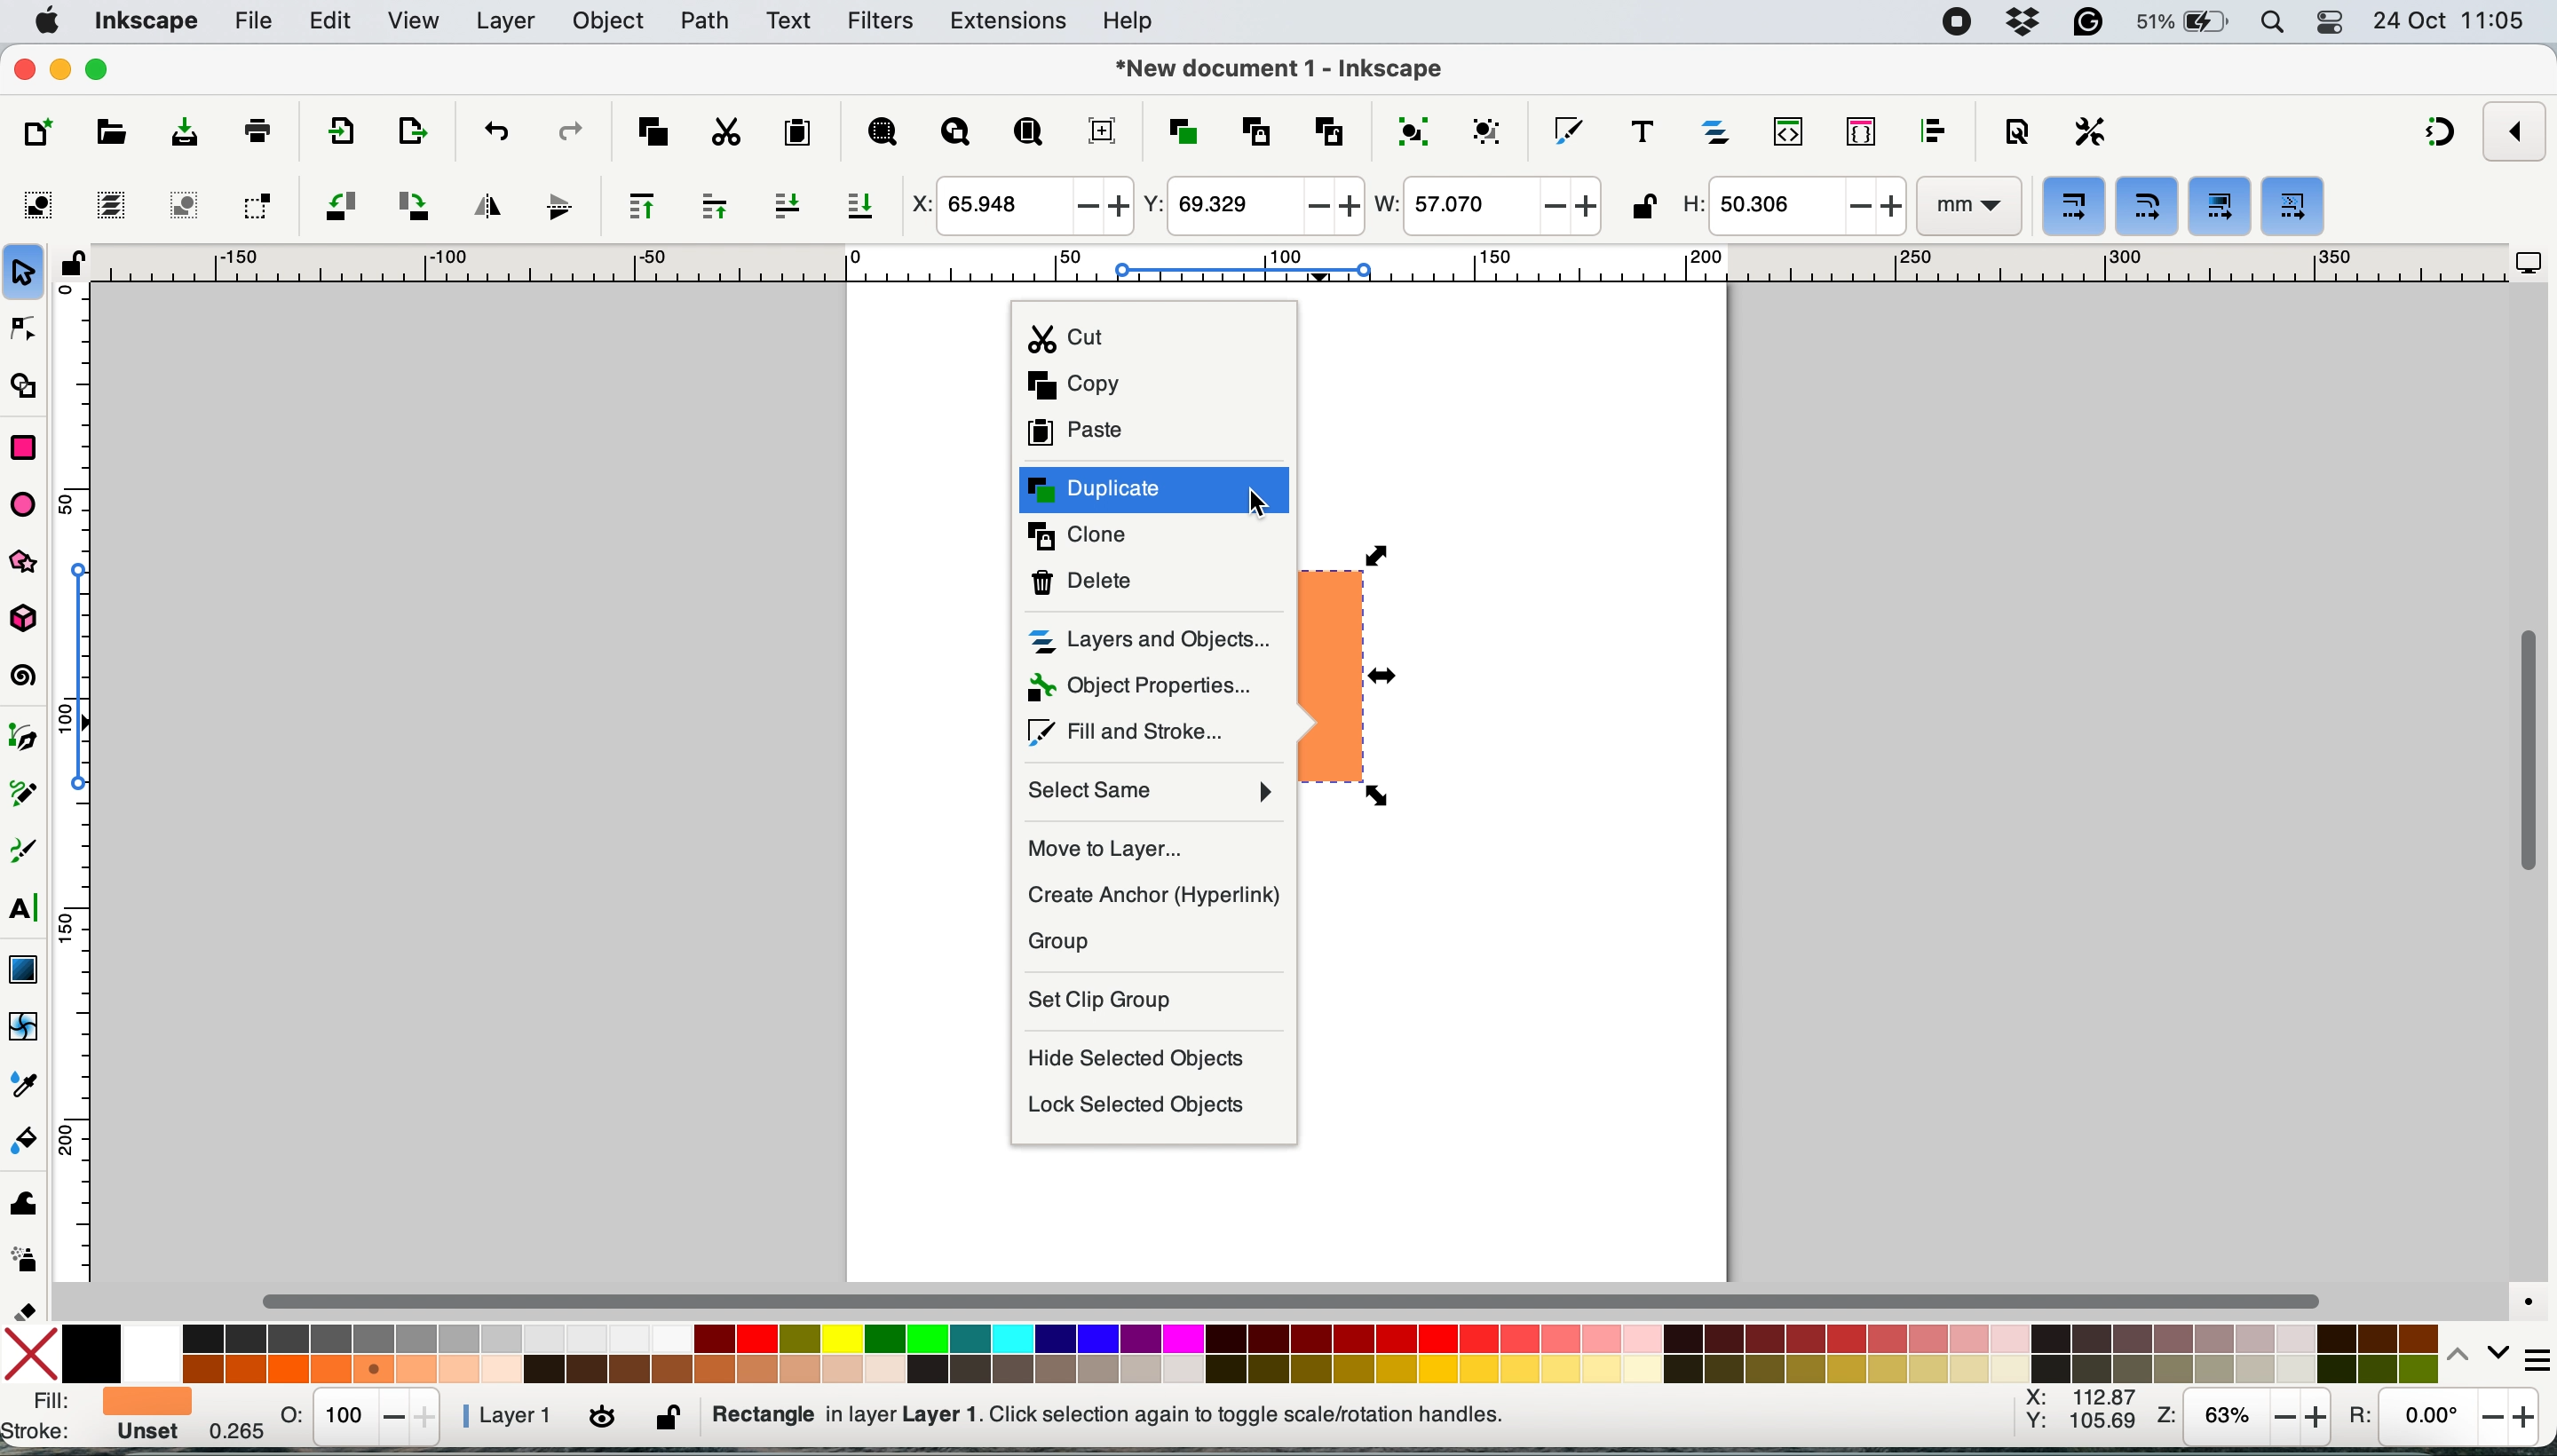 The height and width of the screenshot is (1456, 2557). I want to click on maximise, so click(103, 68).